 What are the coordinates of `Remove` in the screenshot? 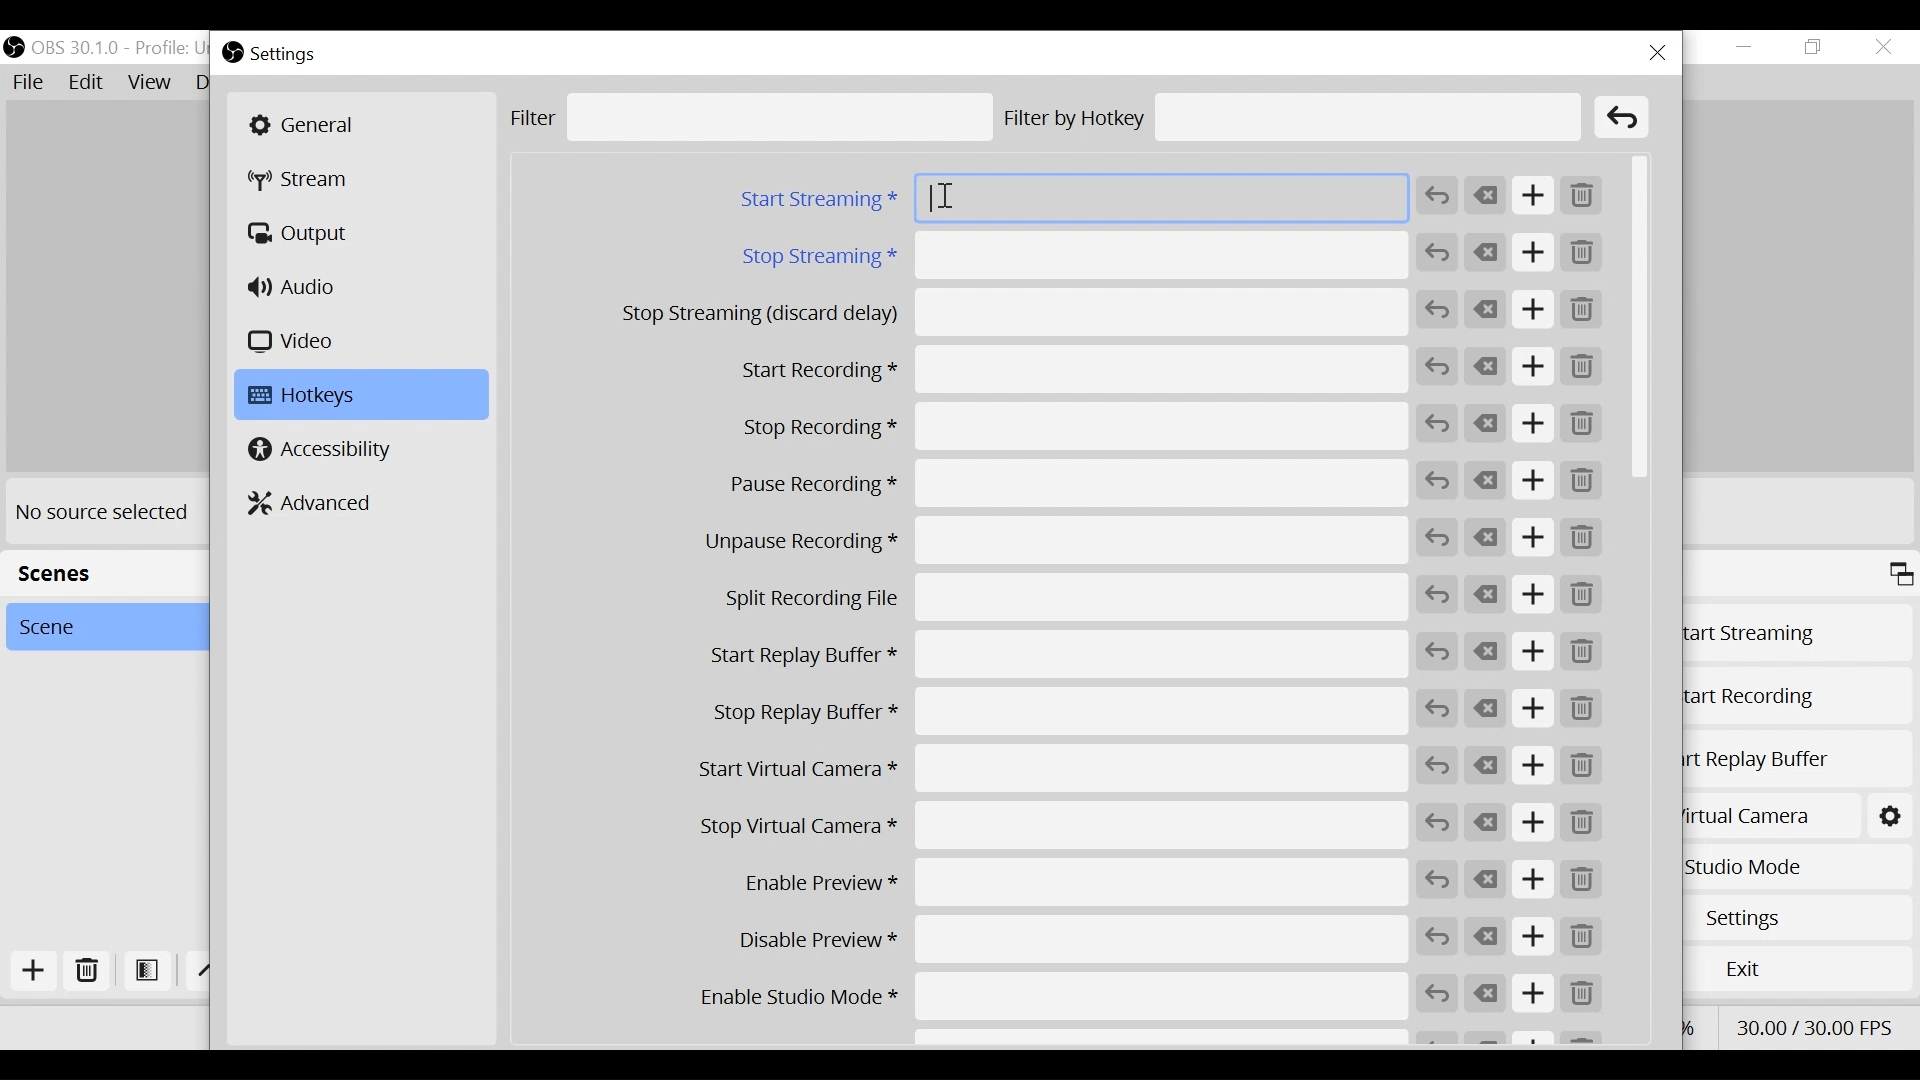 It's located at (1582, 883).